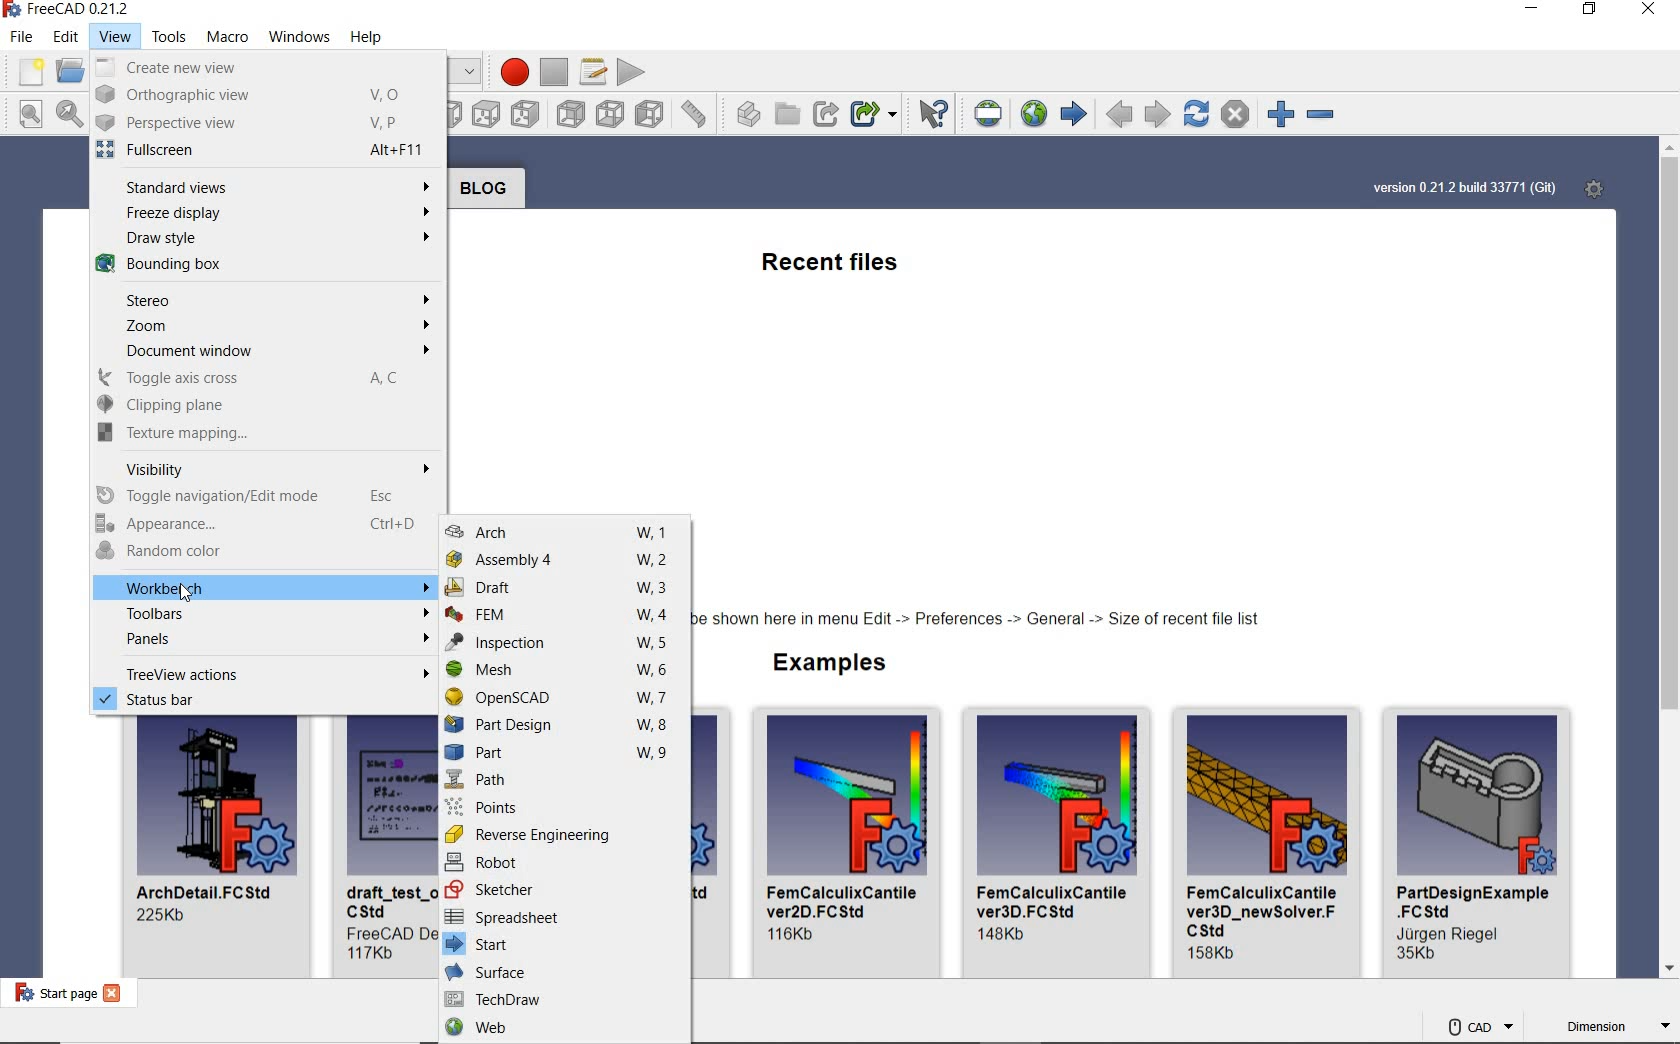  I want to click on top, so click(487, 115).